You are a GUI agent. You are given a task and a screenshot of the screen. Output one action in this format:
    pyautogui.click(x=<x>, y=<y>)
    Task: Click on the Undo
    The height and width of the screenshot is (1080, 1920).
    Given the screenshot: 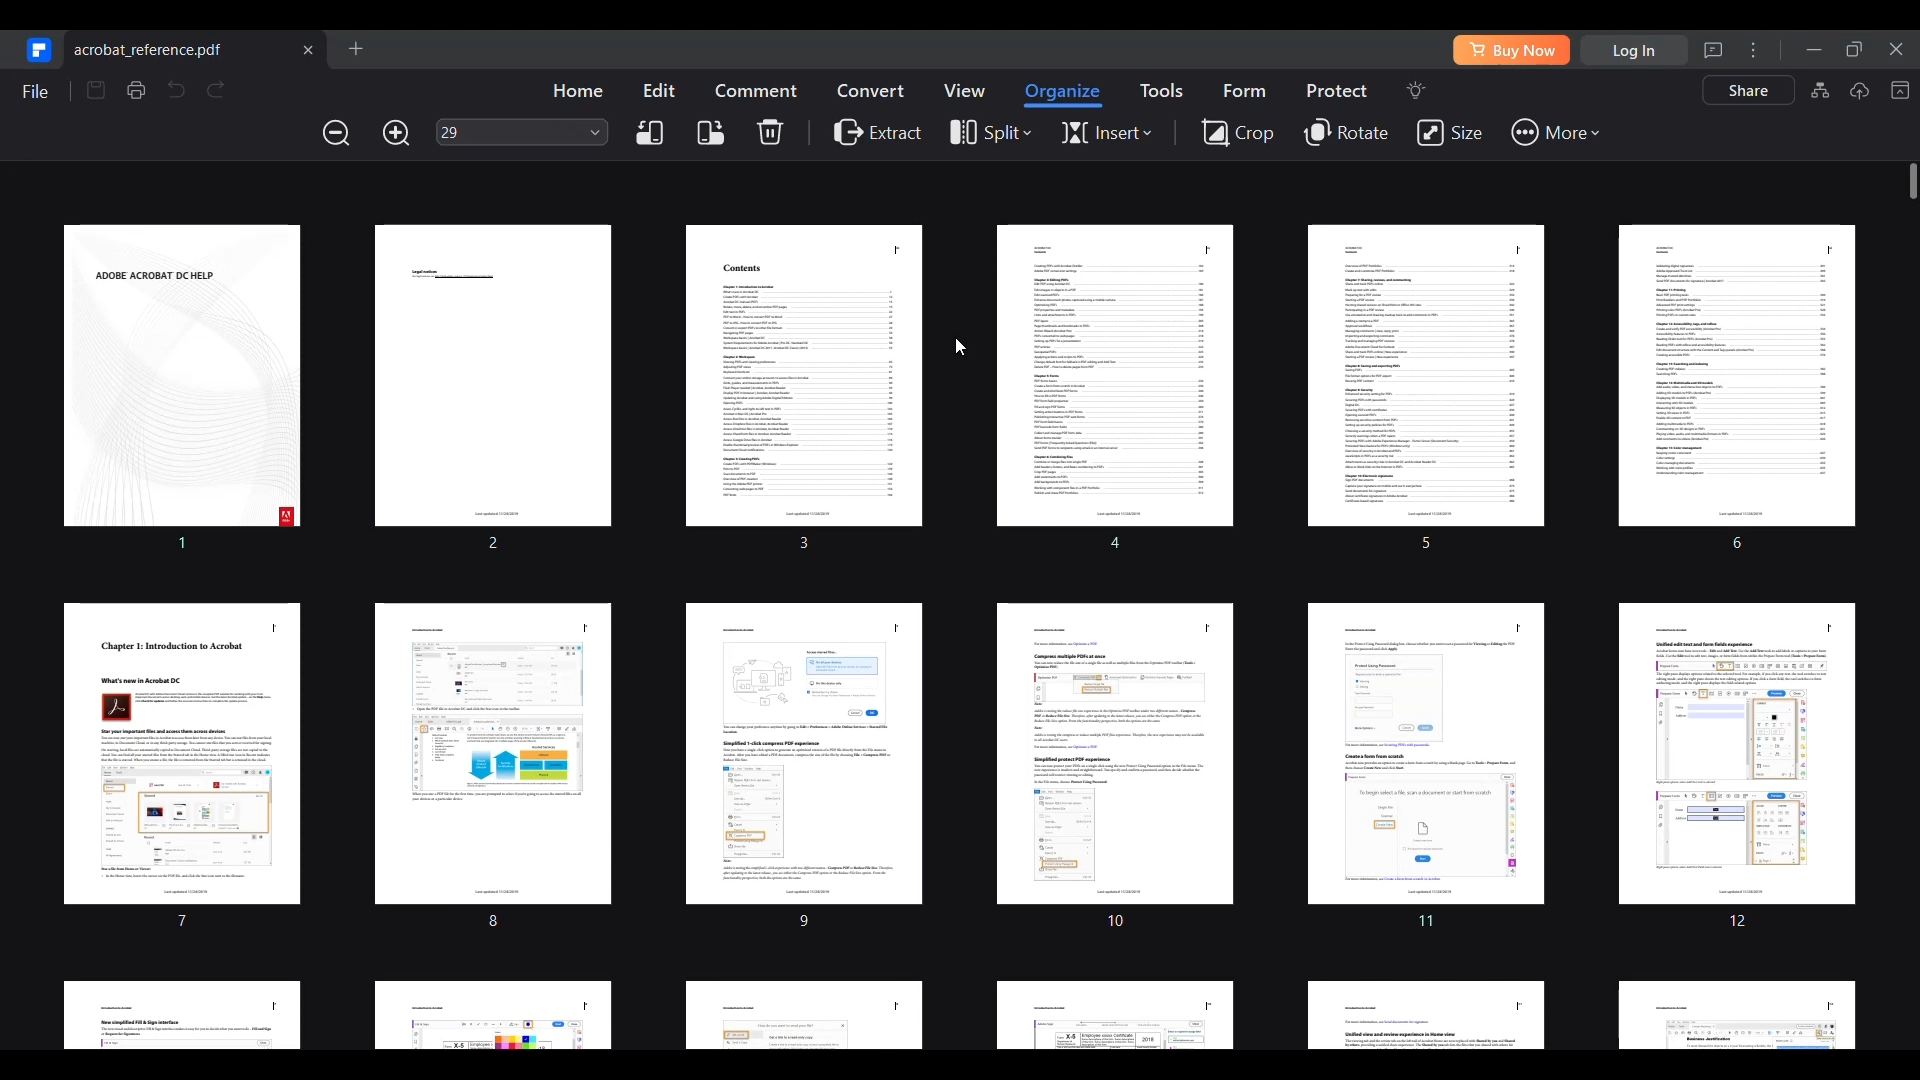 What is the action you would take?
    pyautogui.click(x=175, y=89)
    